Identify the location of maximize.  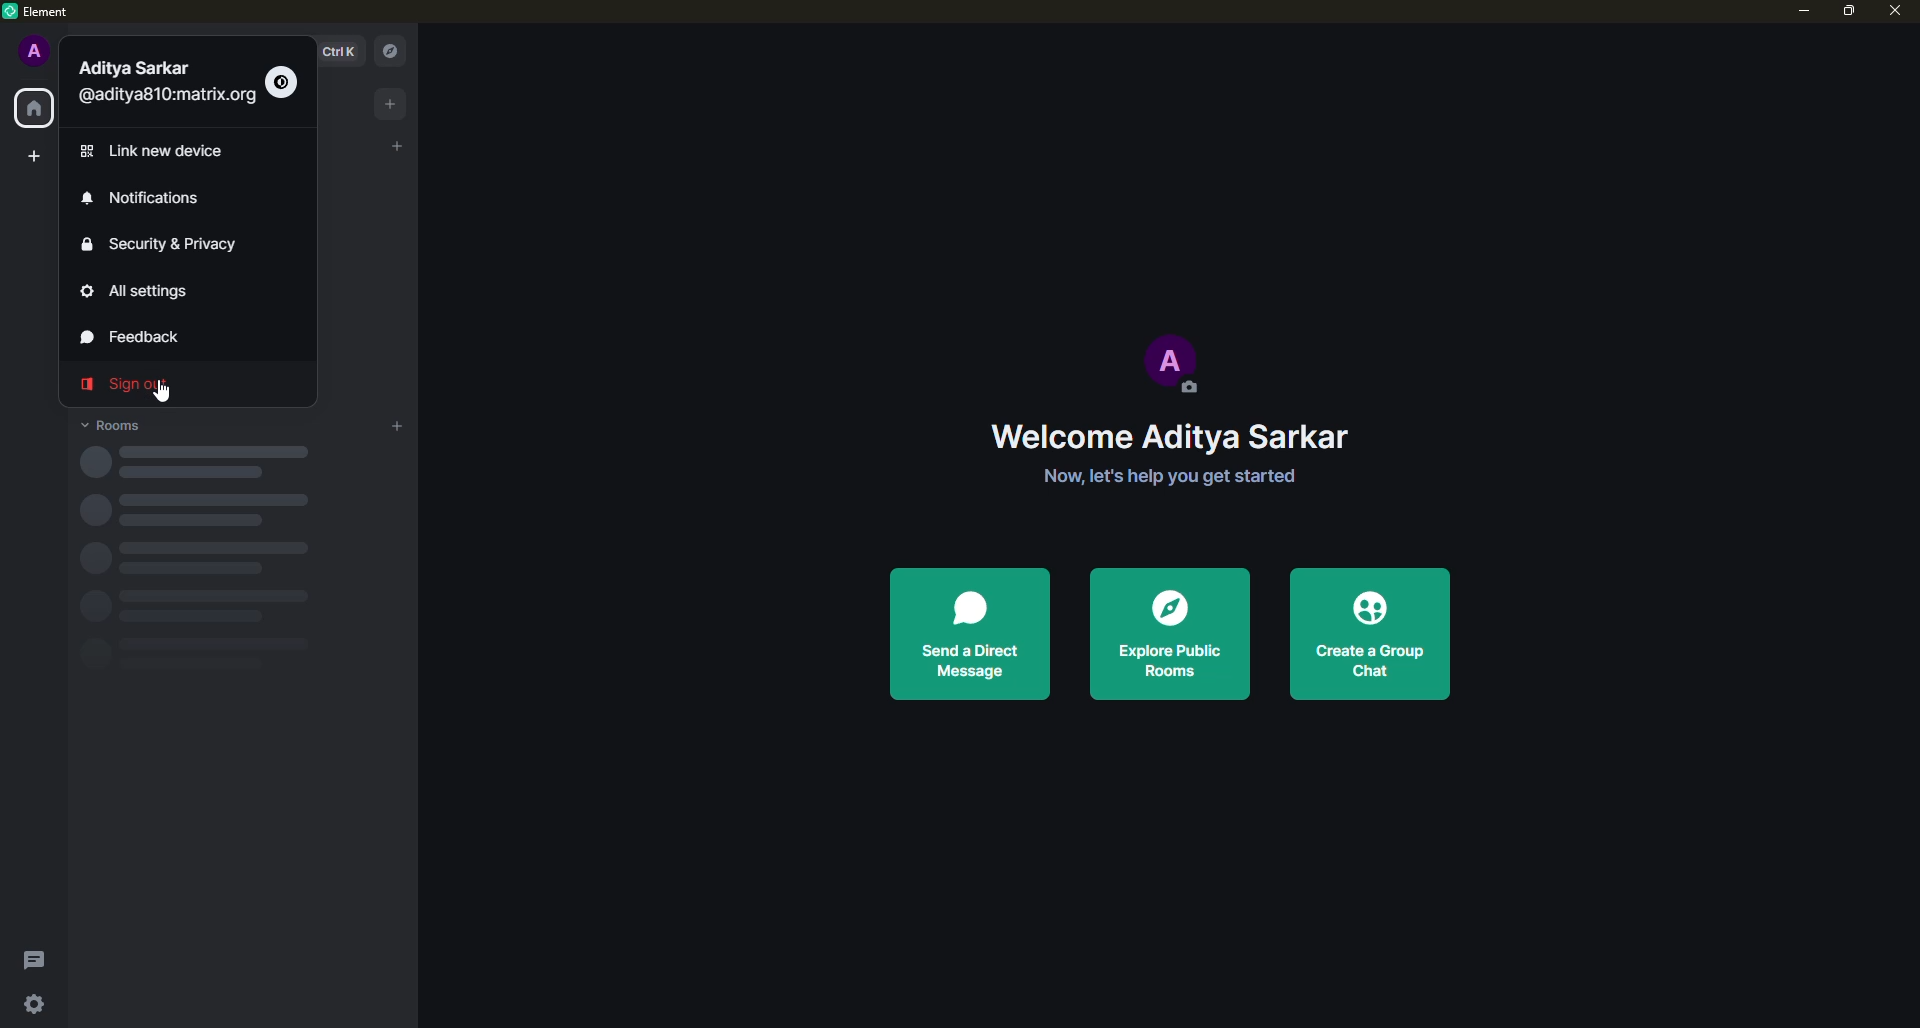
(1852, 13).